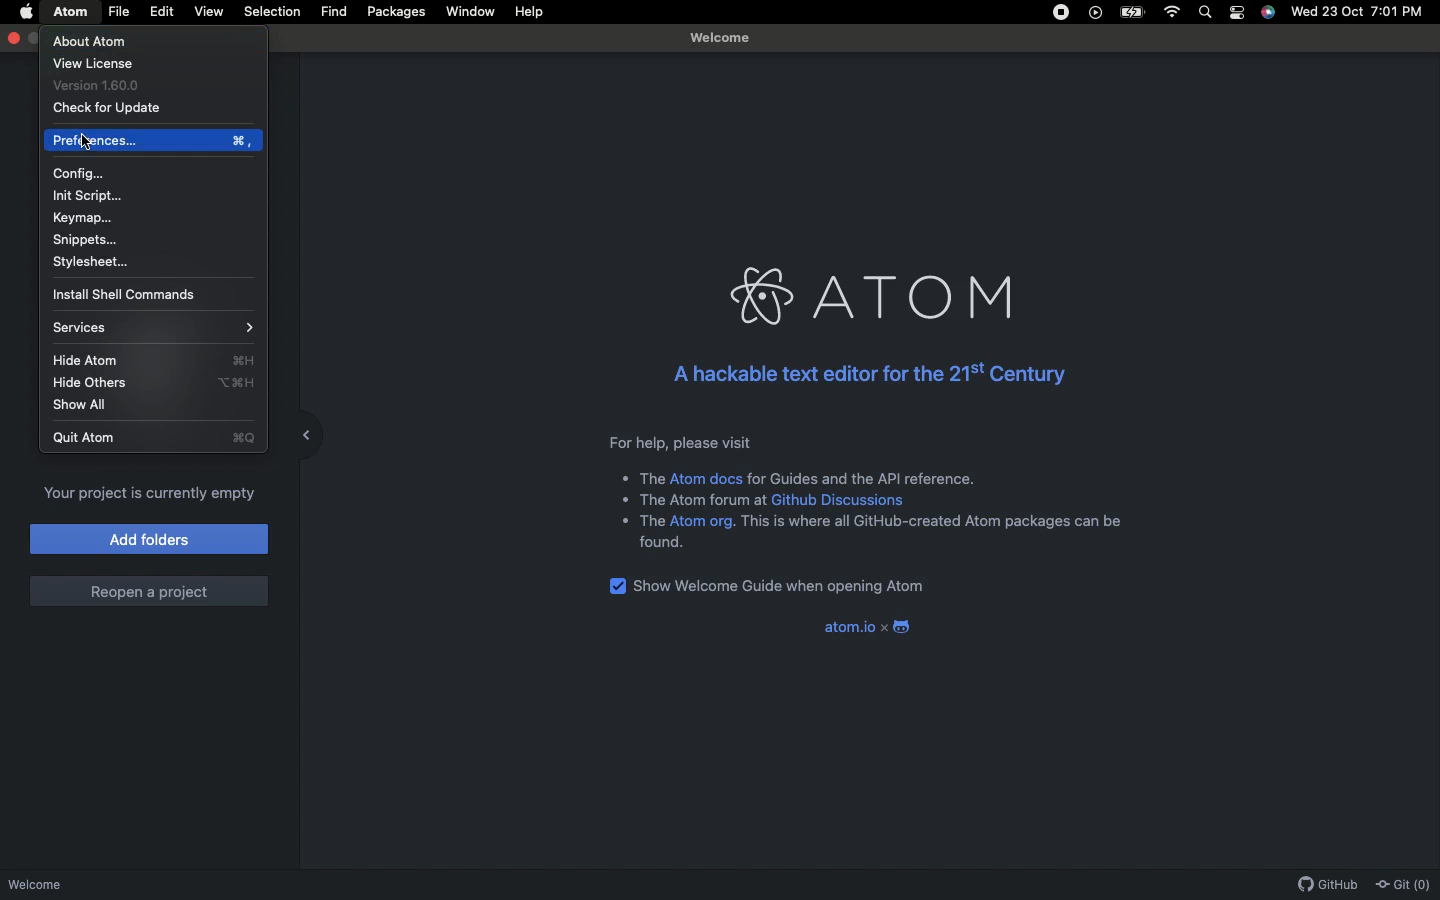 This screenshot has width=1440, height=900. What do you see at coordinates (867, 628) in the screenshot?
I see `Atom.io x Atom logo` at bounding box center [867, 628].